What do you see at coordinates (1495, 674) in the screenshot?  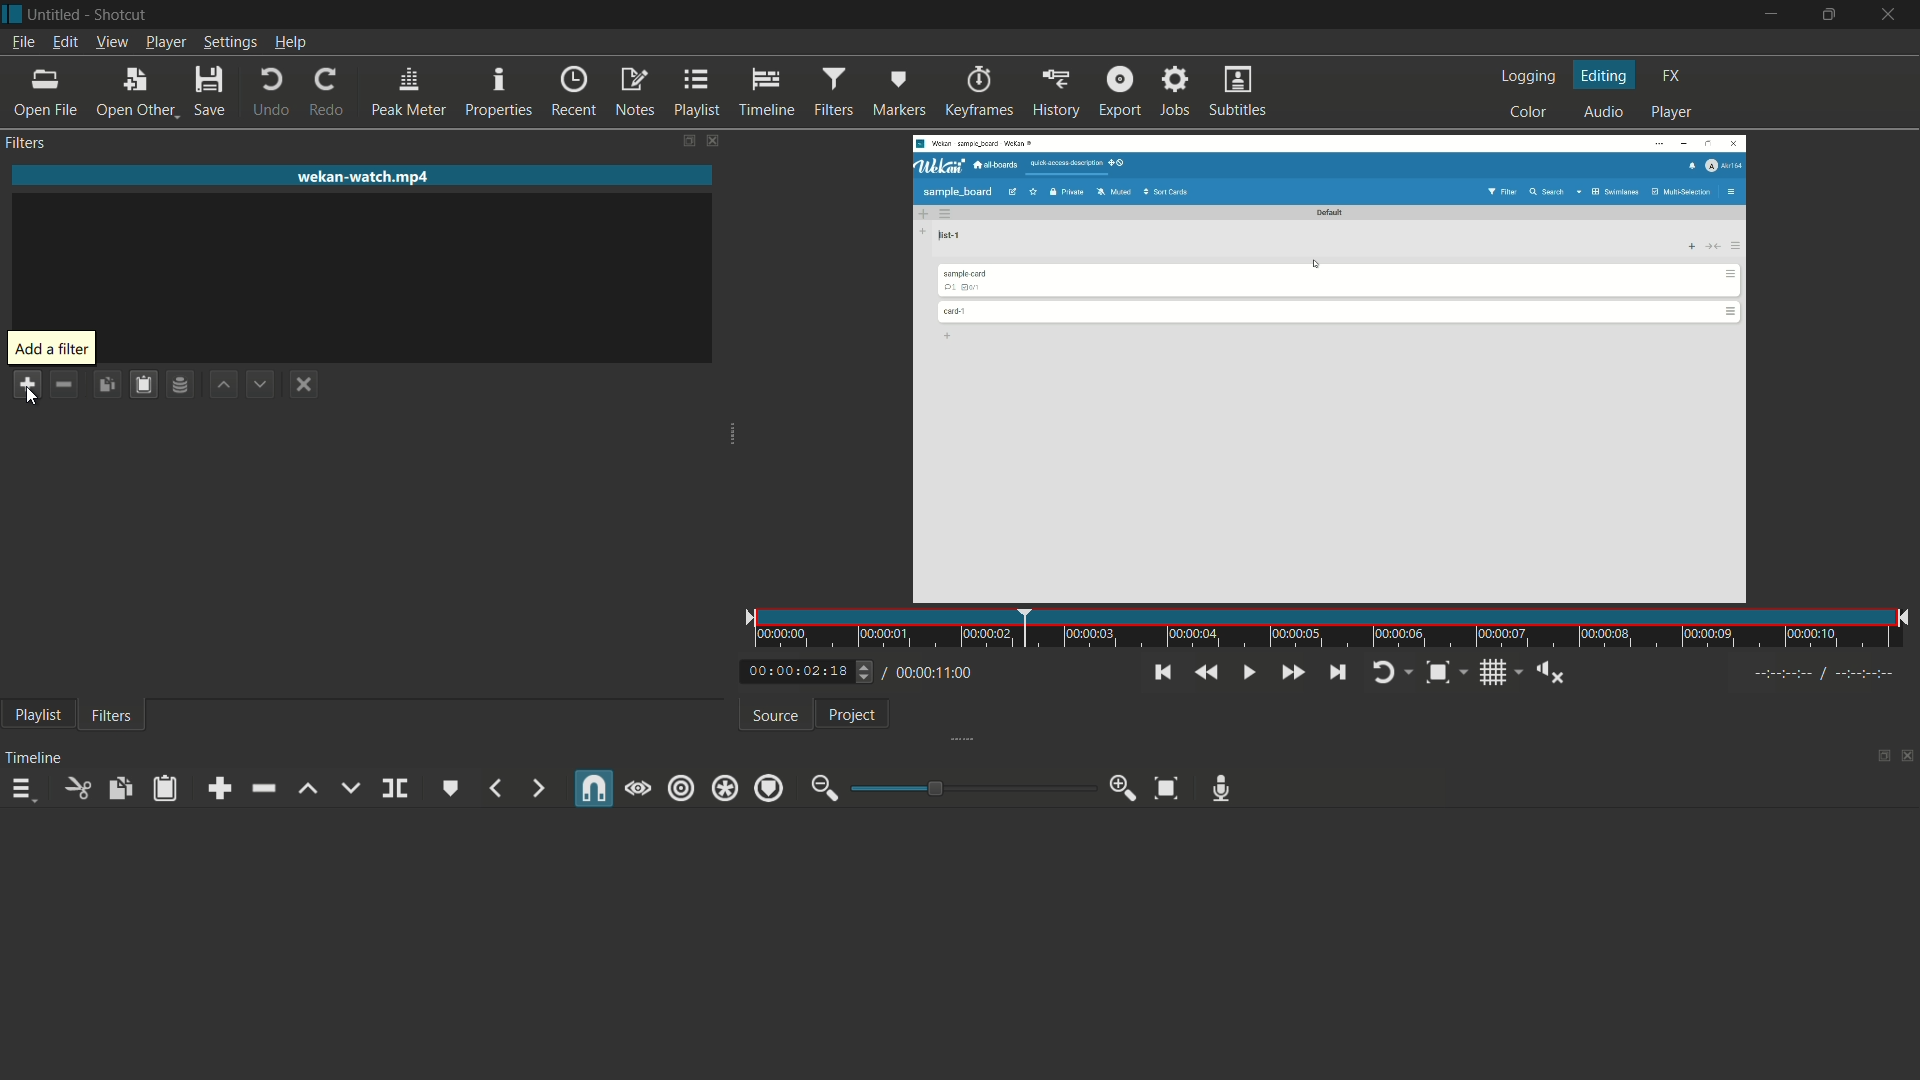 I see `toggle grid` at bounding box center [1495, 674].